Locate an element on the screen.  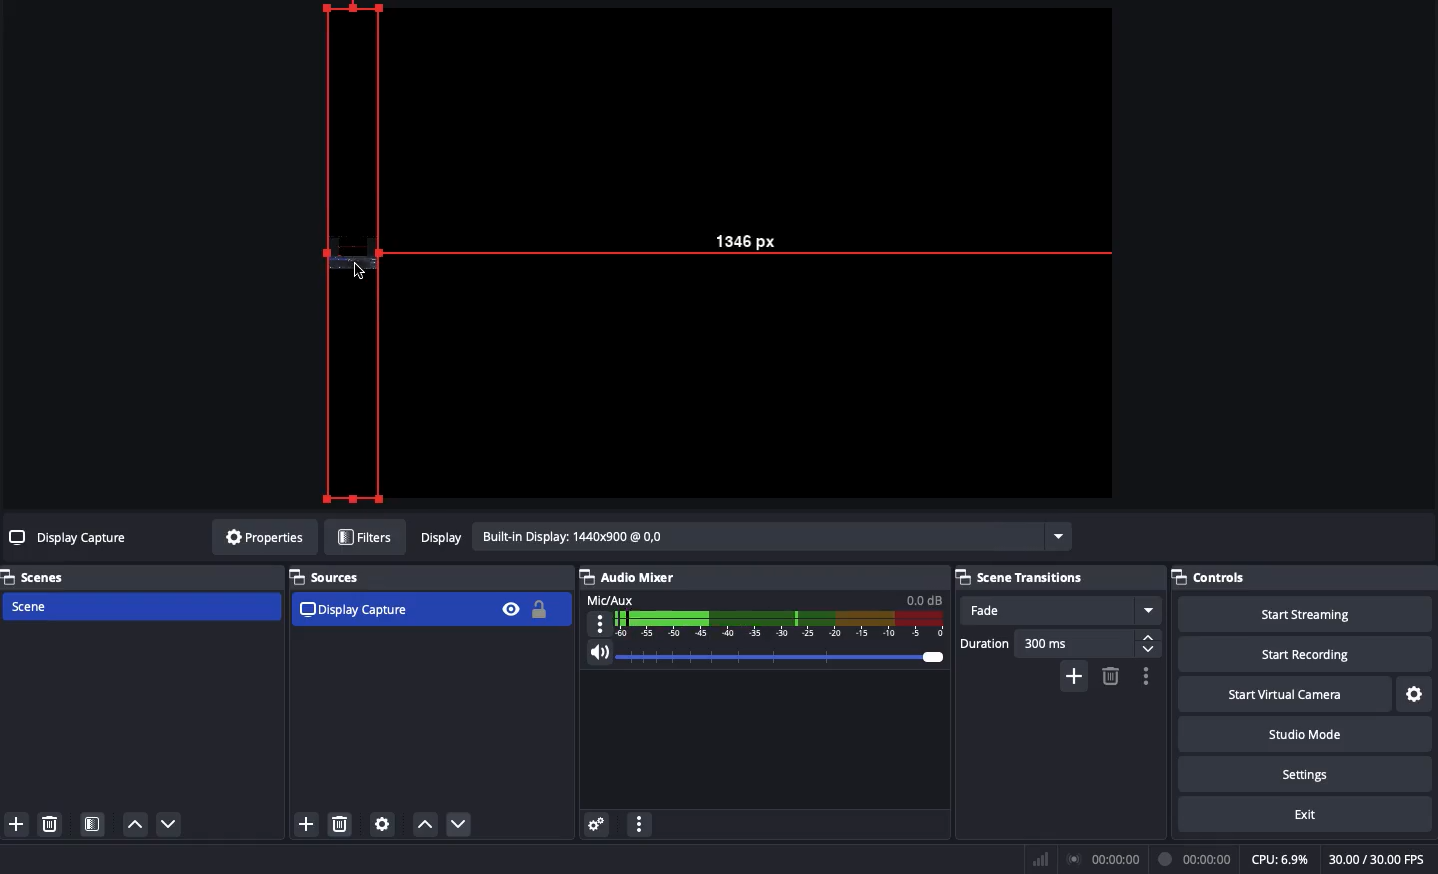
1315 px is located at coordinates (767, 236).